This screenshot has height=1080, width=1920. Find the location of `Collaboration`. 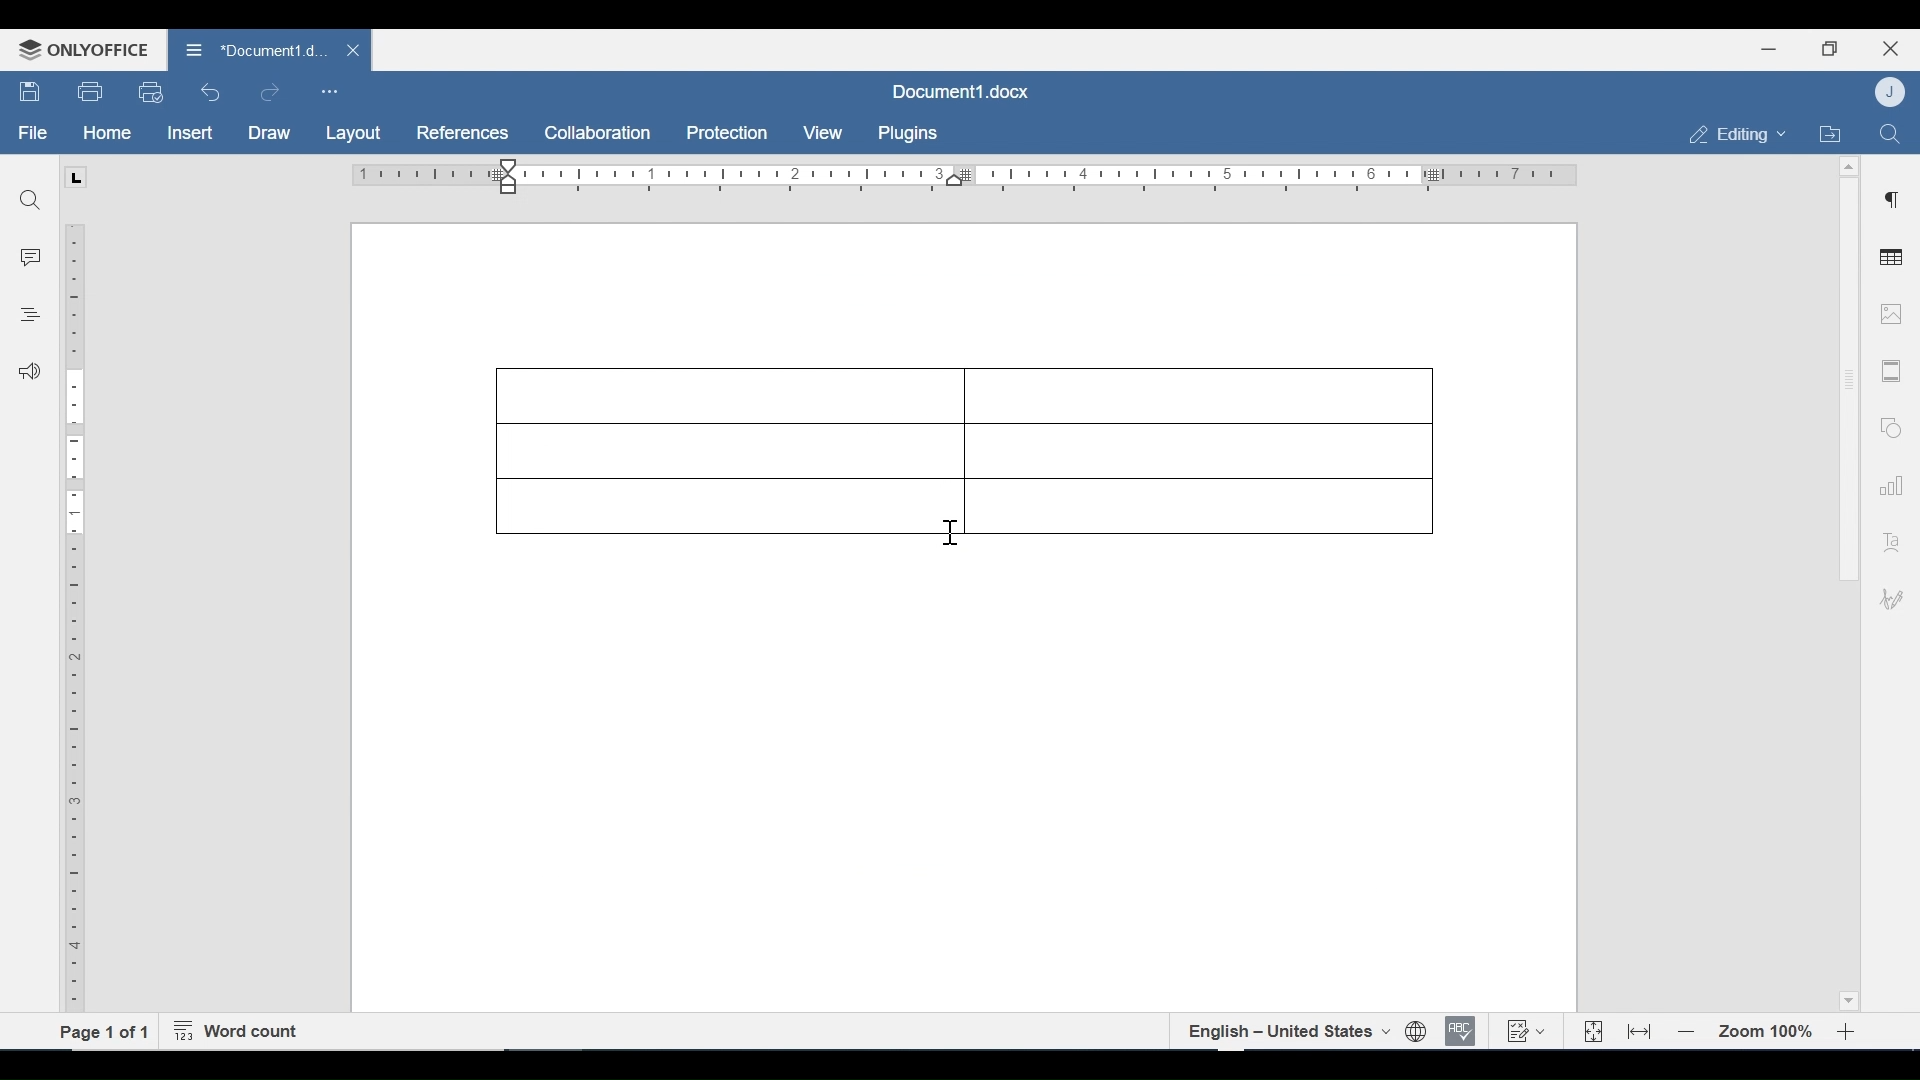

Collaboration is located at coordinates (599, 133).